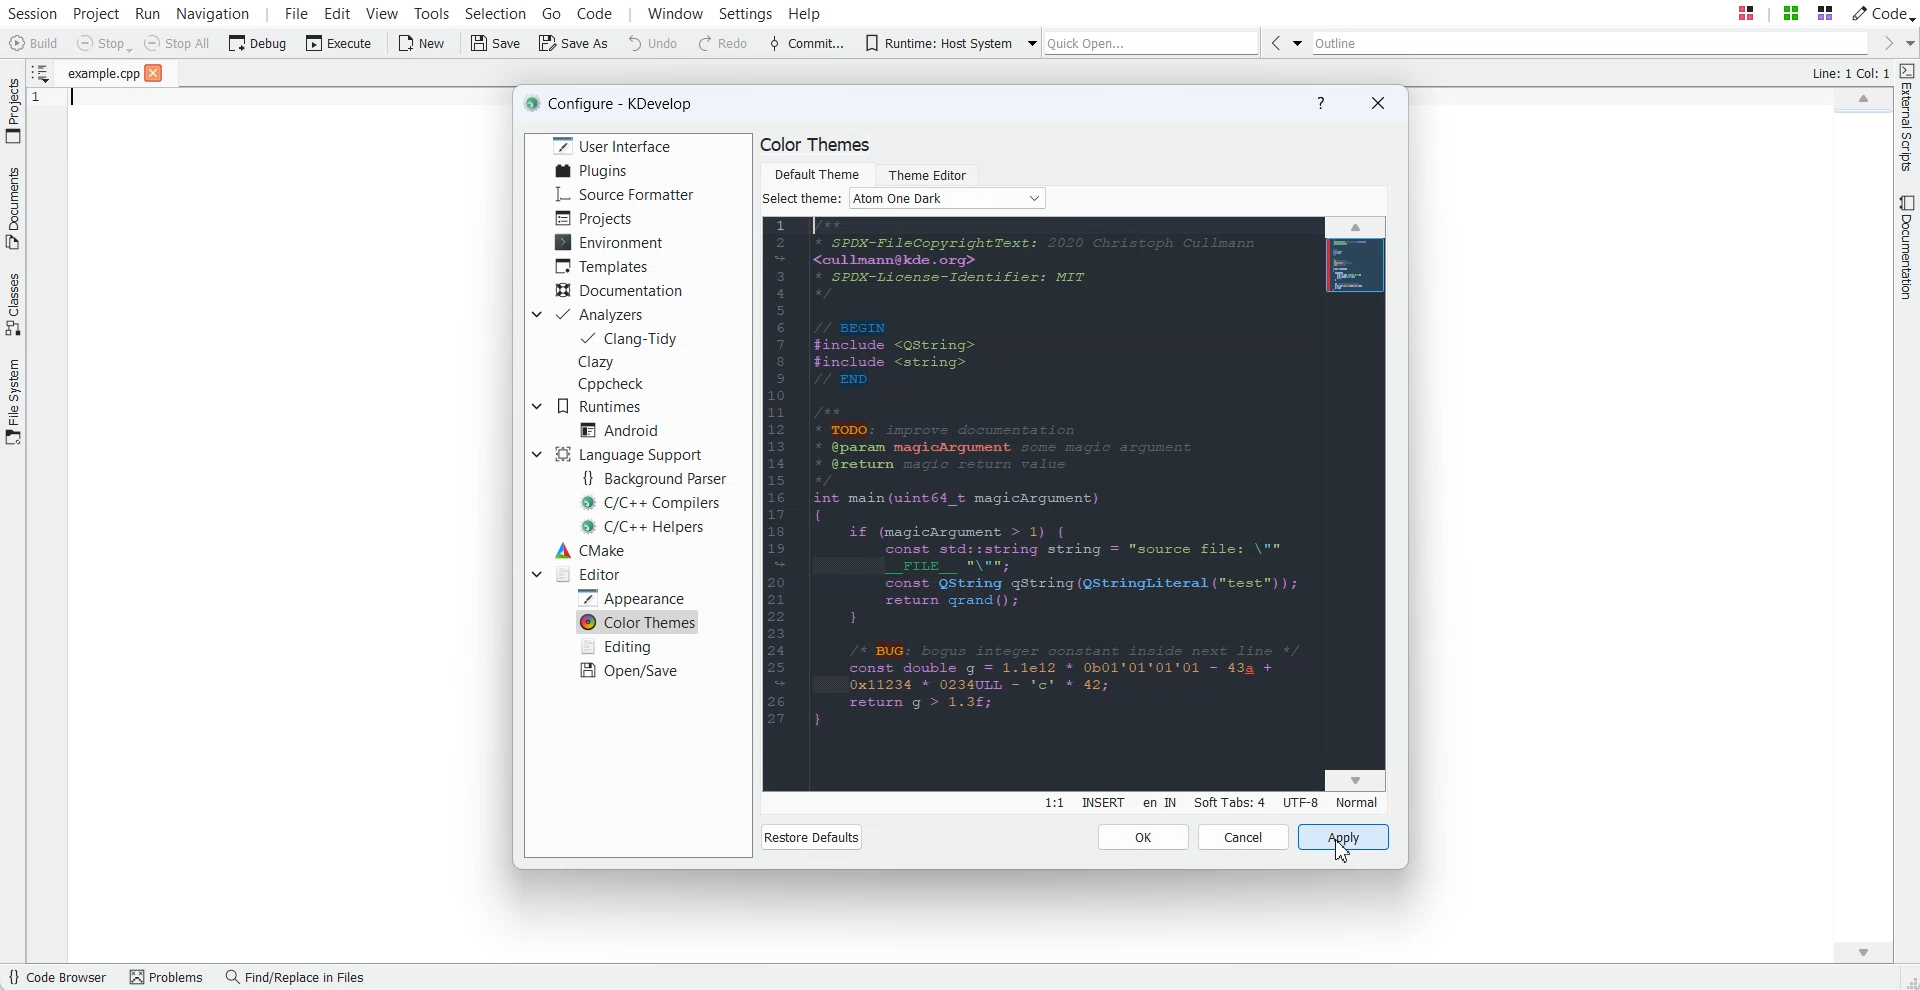 The image size is (1920, 990). What do you see at coordinates (13, 402) in the screenshot?
I see `File System` at bounding box center [13, 402].